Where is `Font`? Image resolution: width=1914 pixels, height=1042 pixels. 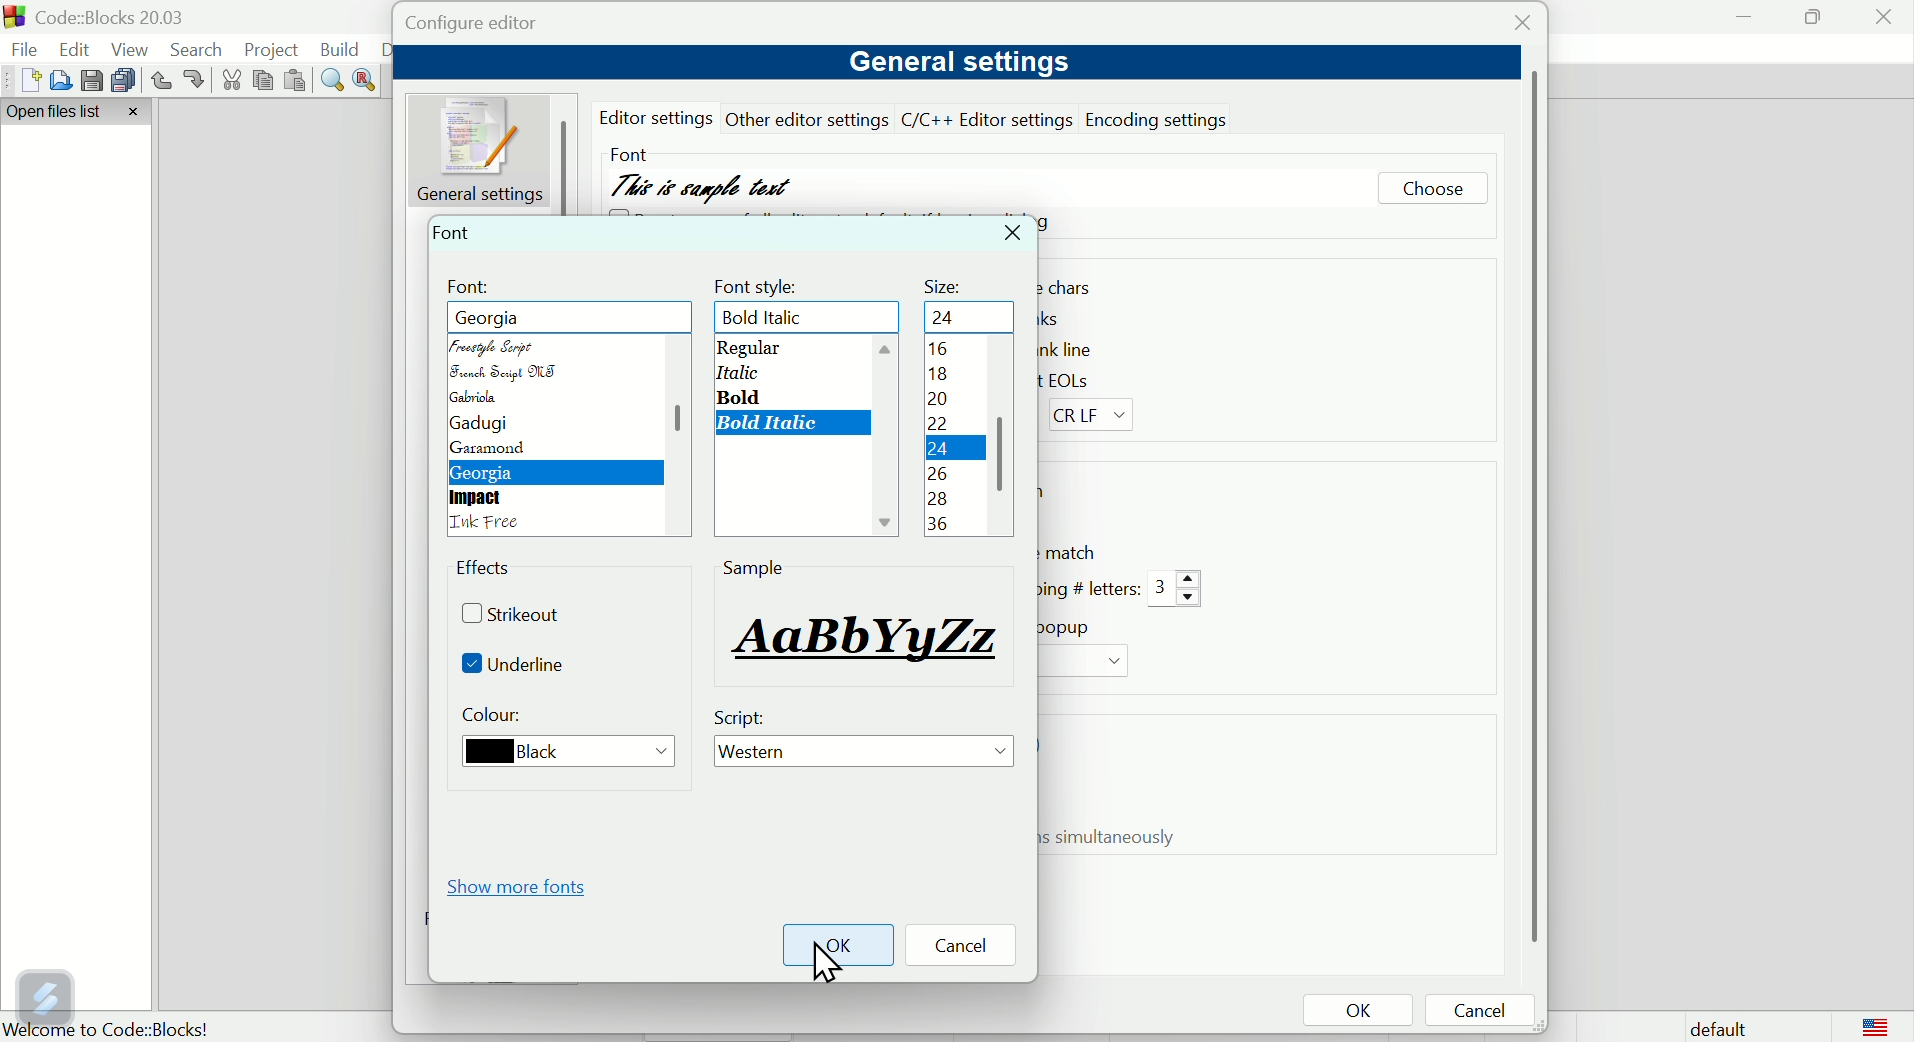 Font is located at coordinates (471, 287).